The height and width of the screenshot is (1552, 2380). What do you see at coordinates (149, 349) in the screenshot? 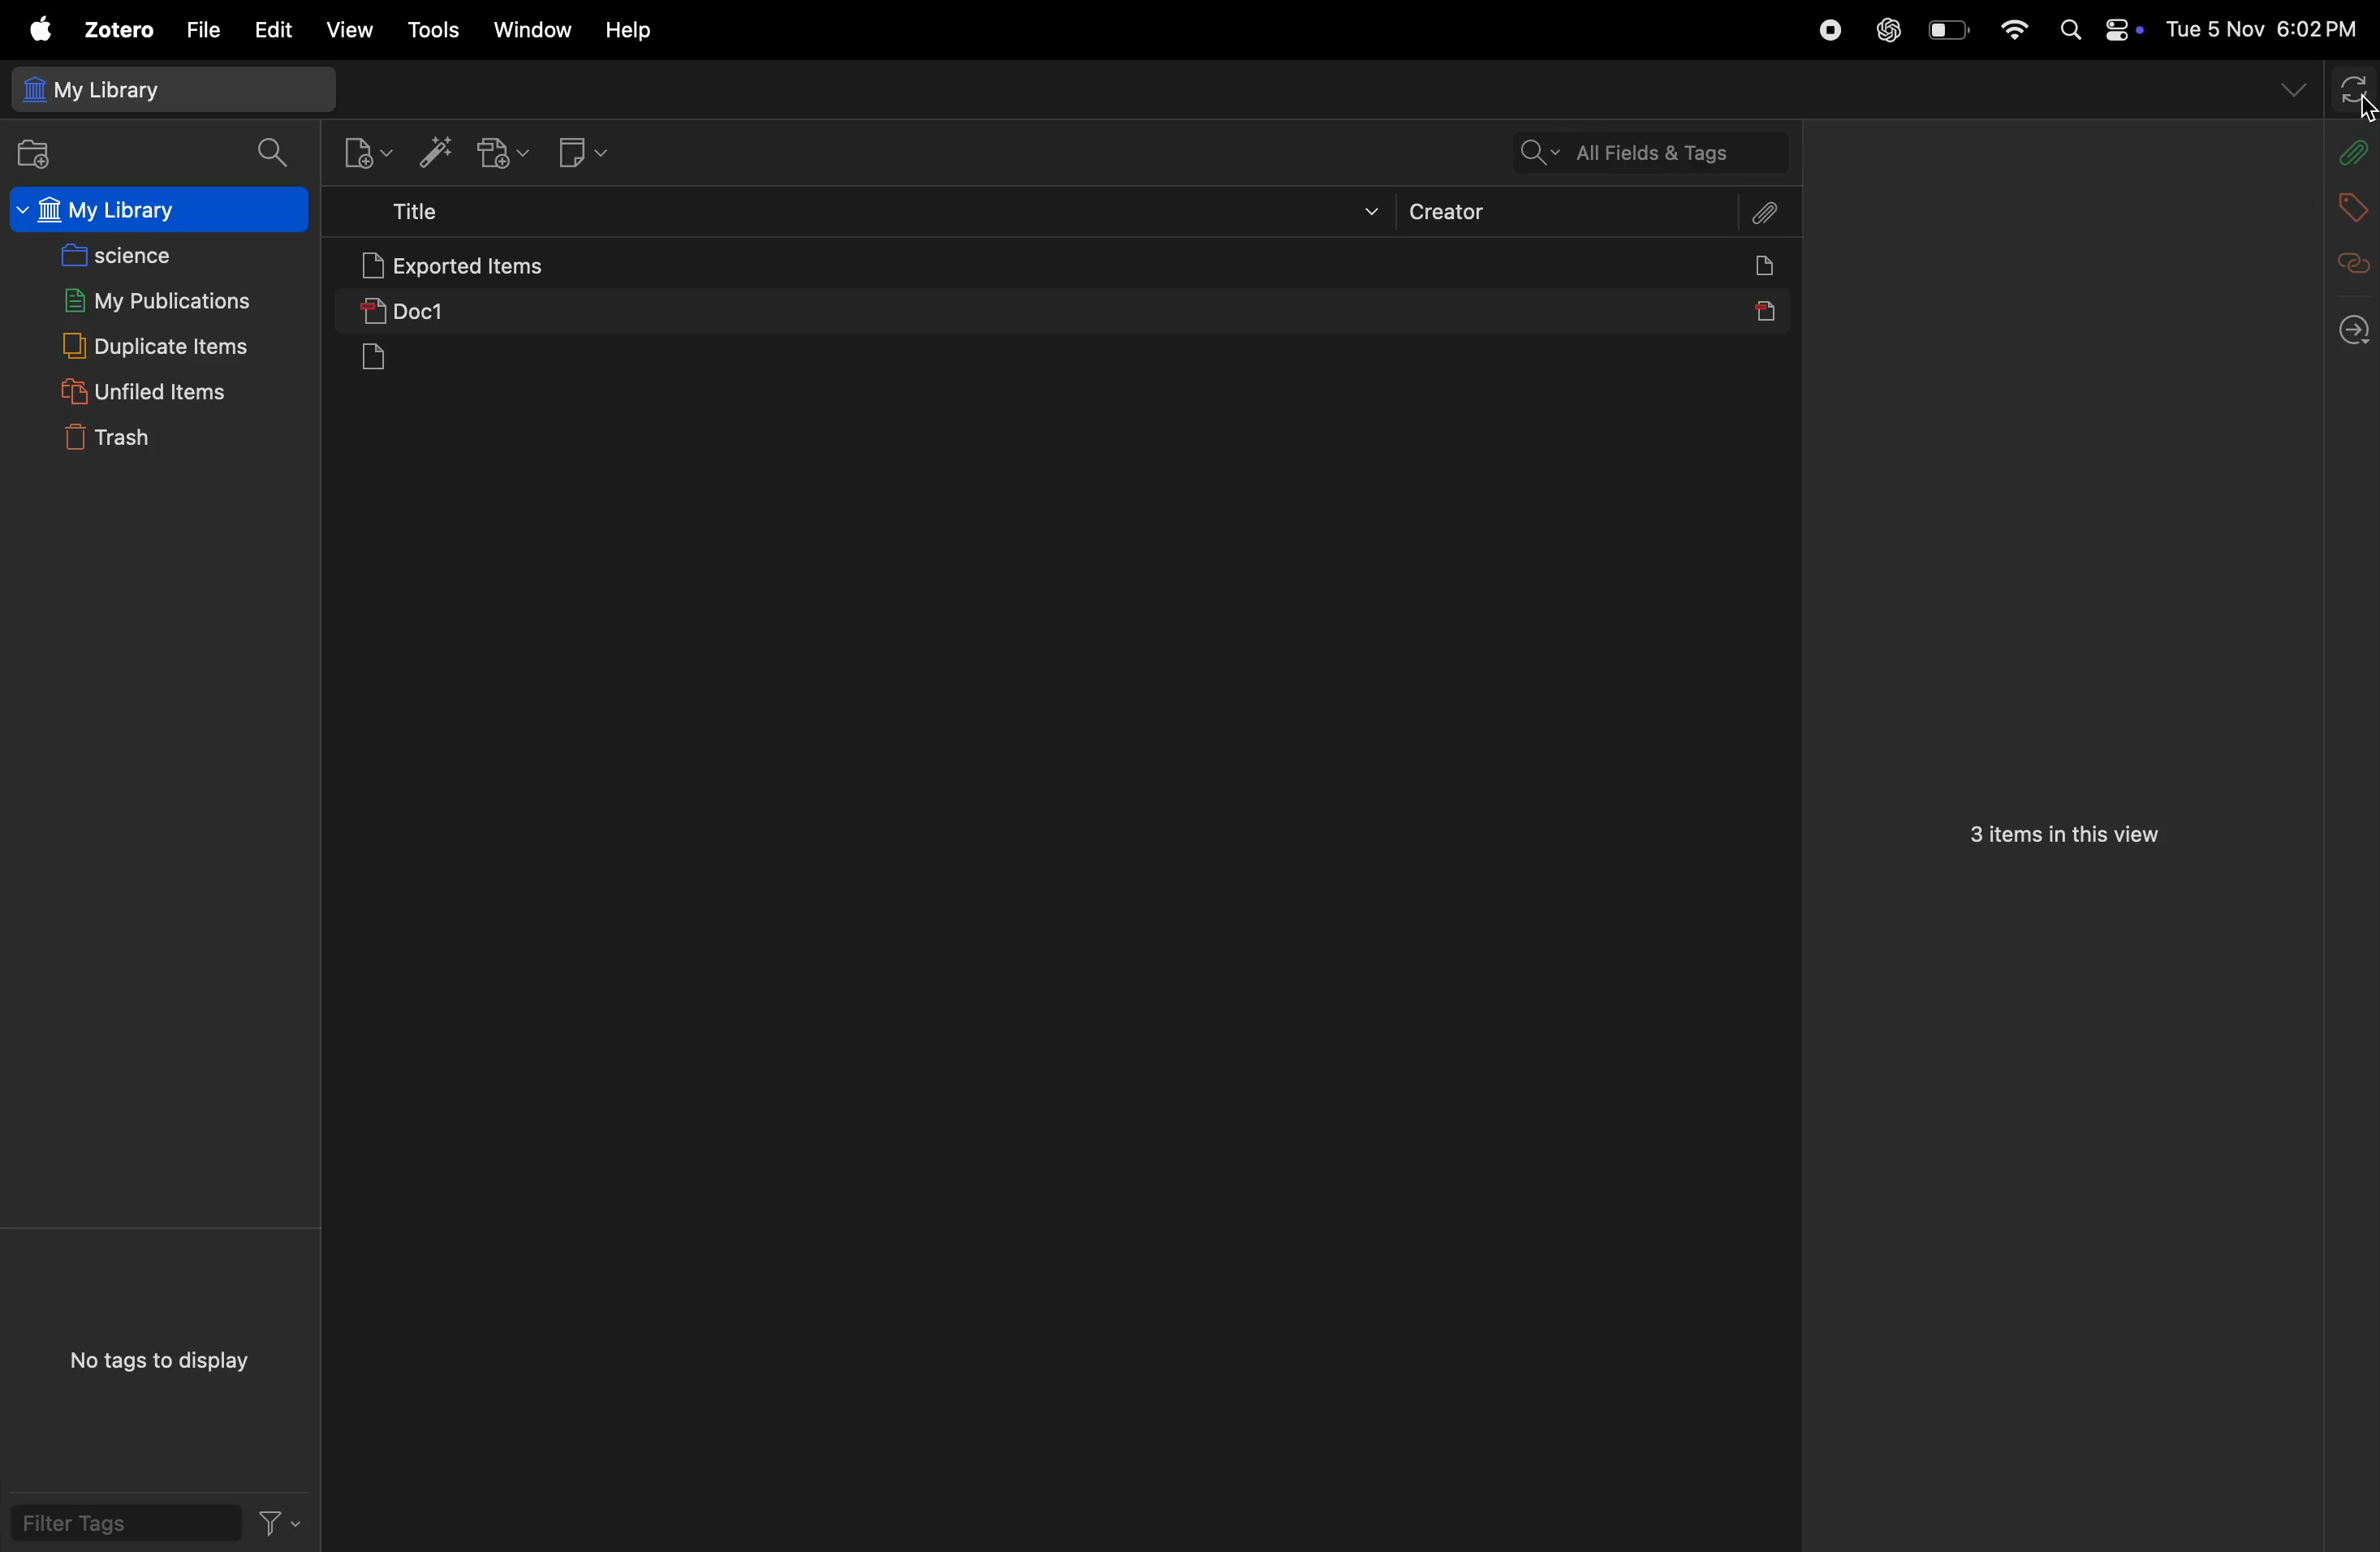
I see `duplicate items` at bounding box center [149, 349].